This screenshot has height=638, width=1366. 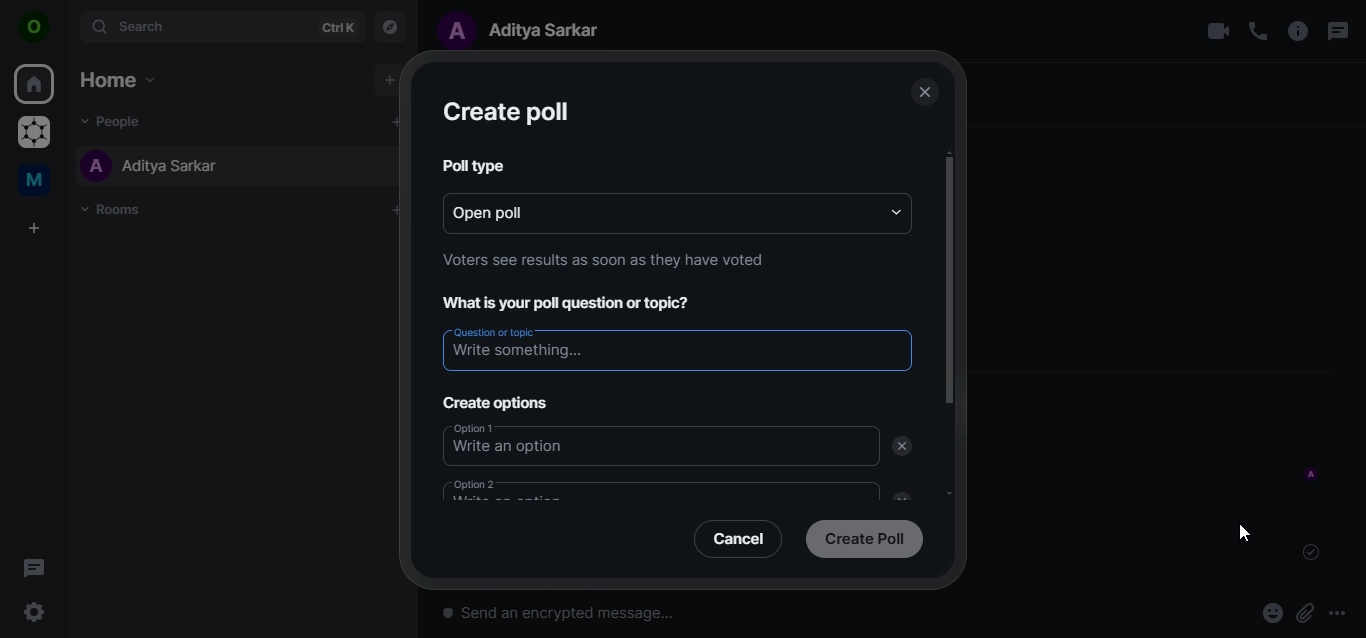 I want to click on What is your poll question or topic?, so click(x=573, y=304).